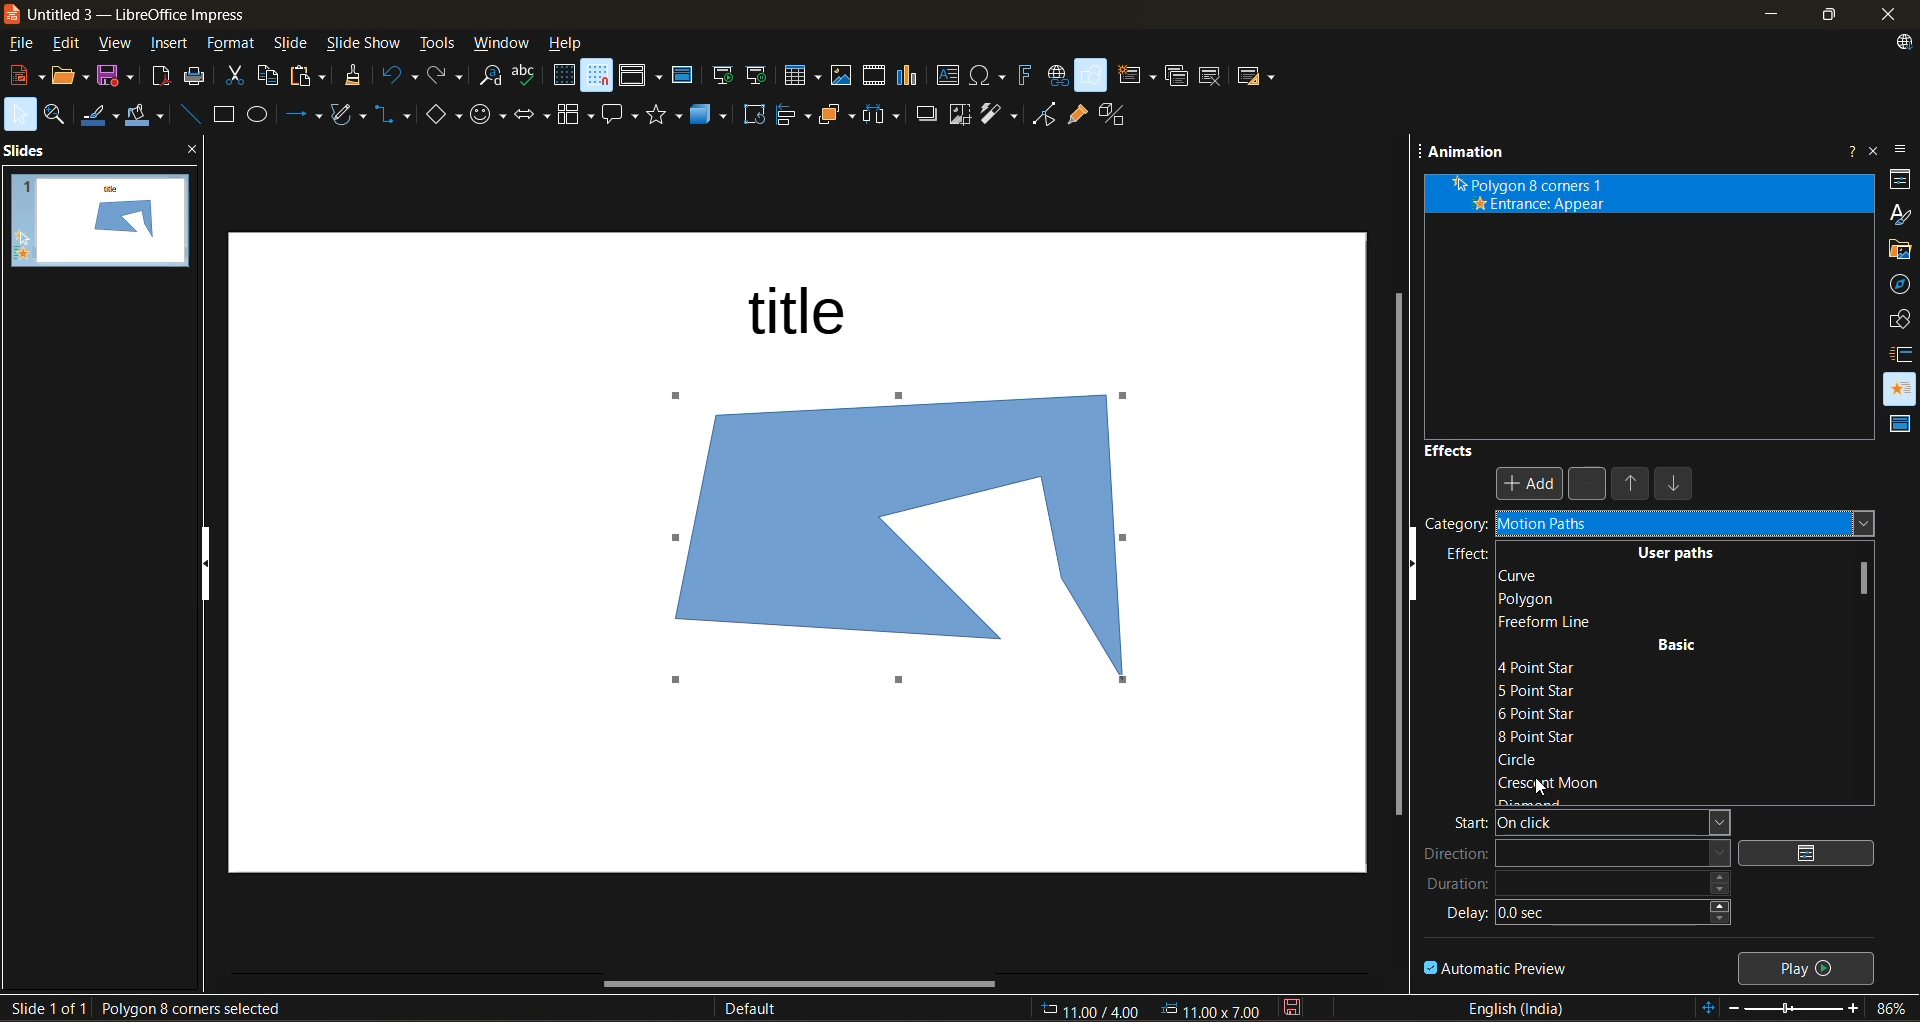 The image size is (1920, 1022). What do you see at coordinates (534, 117) in the screenshot?
I see `block arrows` at bounding box center [534, 117].